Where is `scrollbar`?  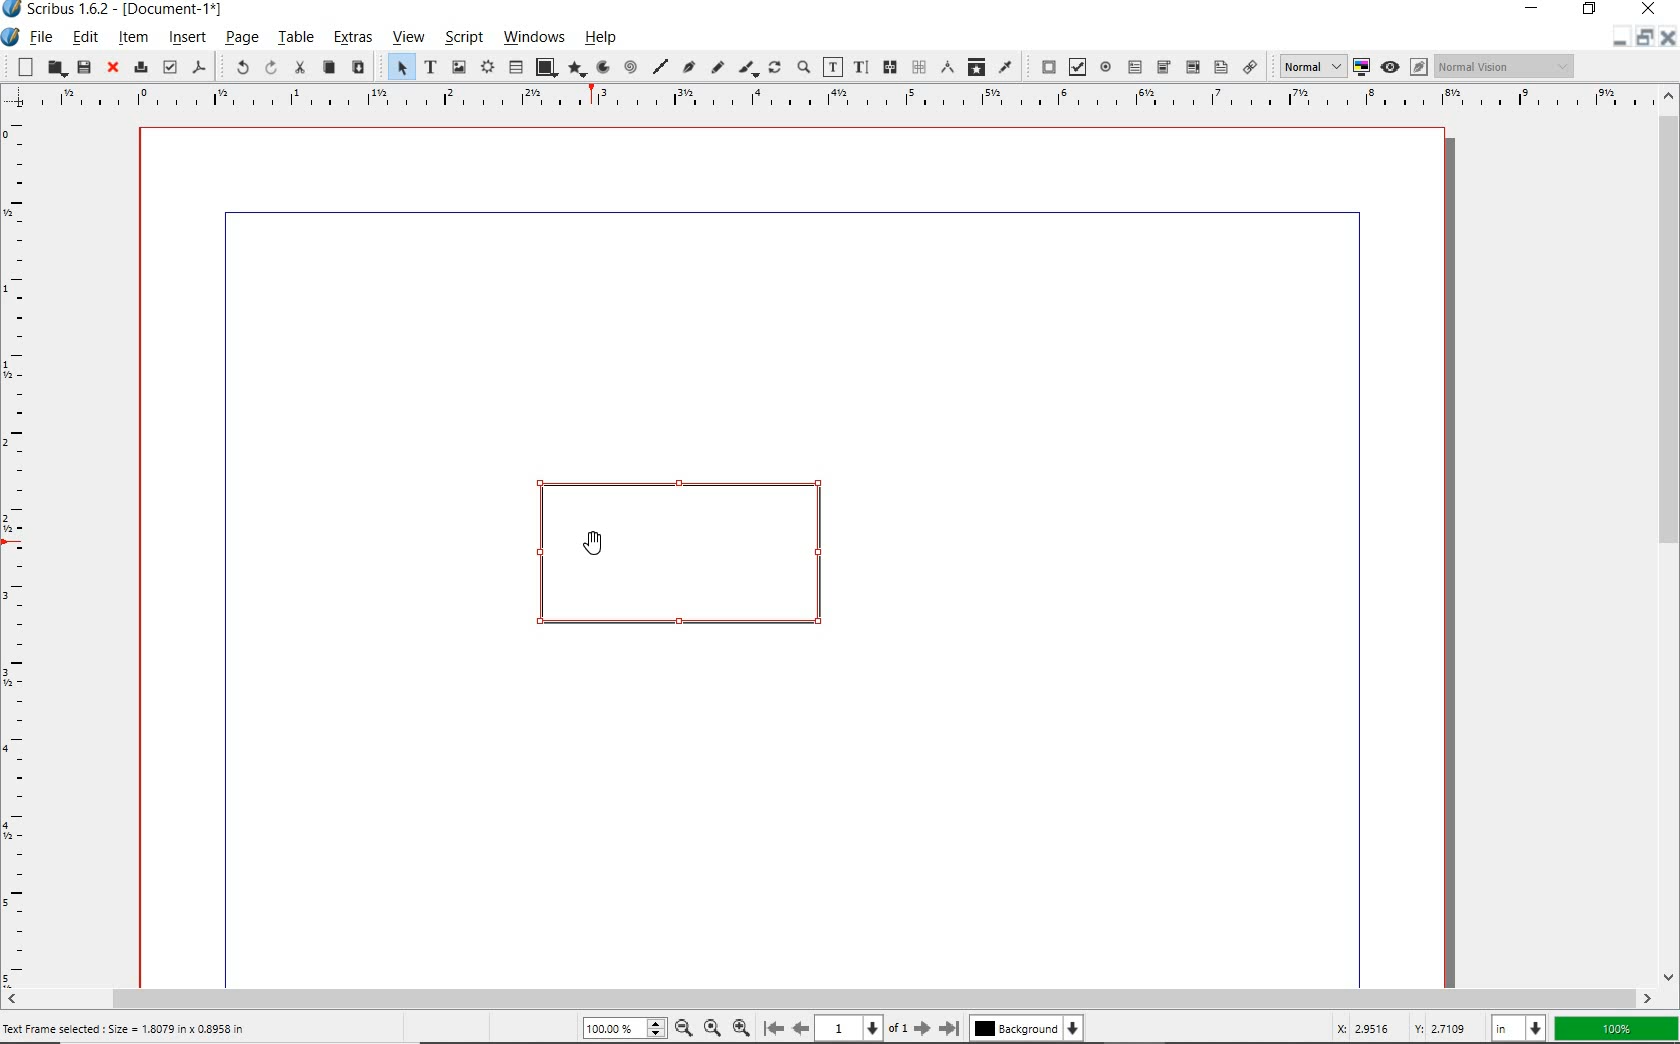 scrollbar is located at coordinates (830, 998).